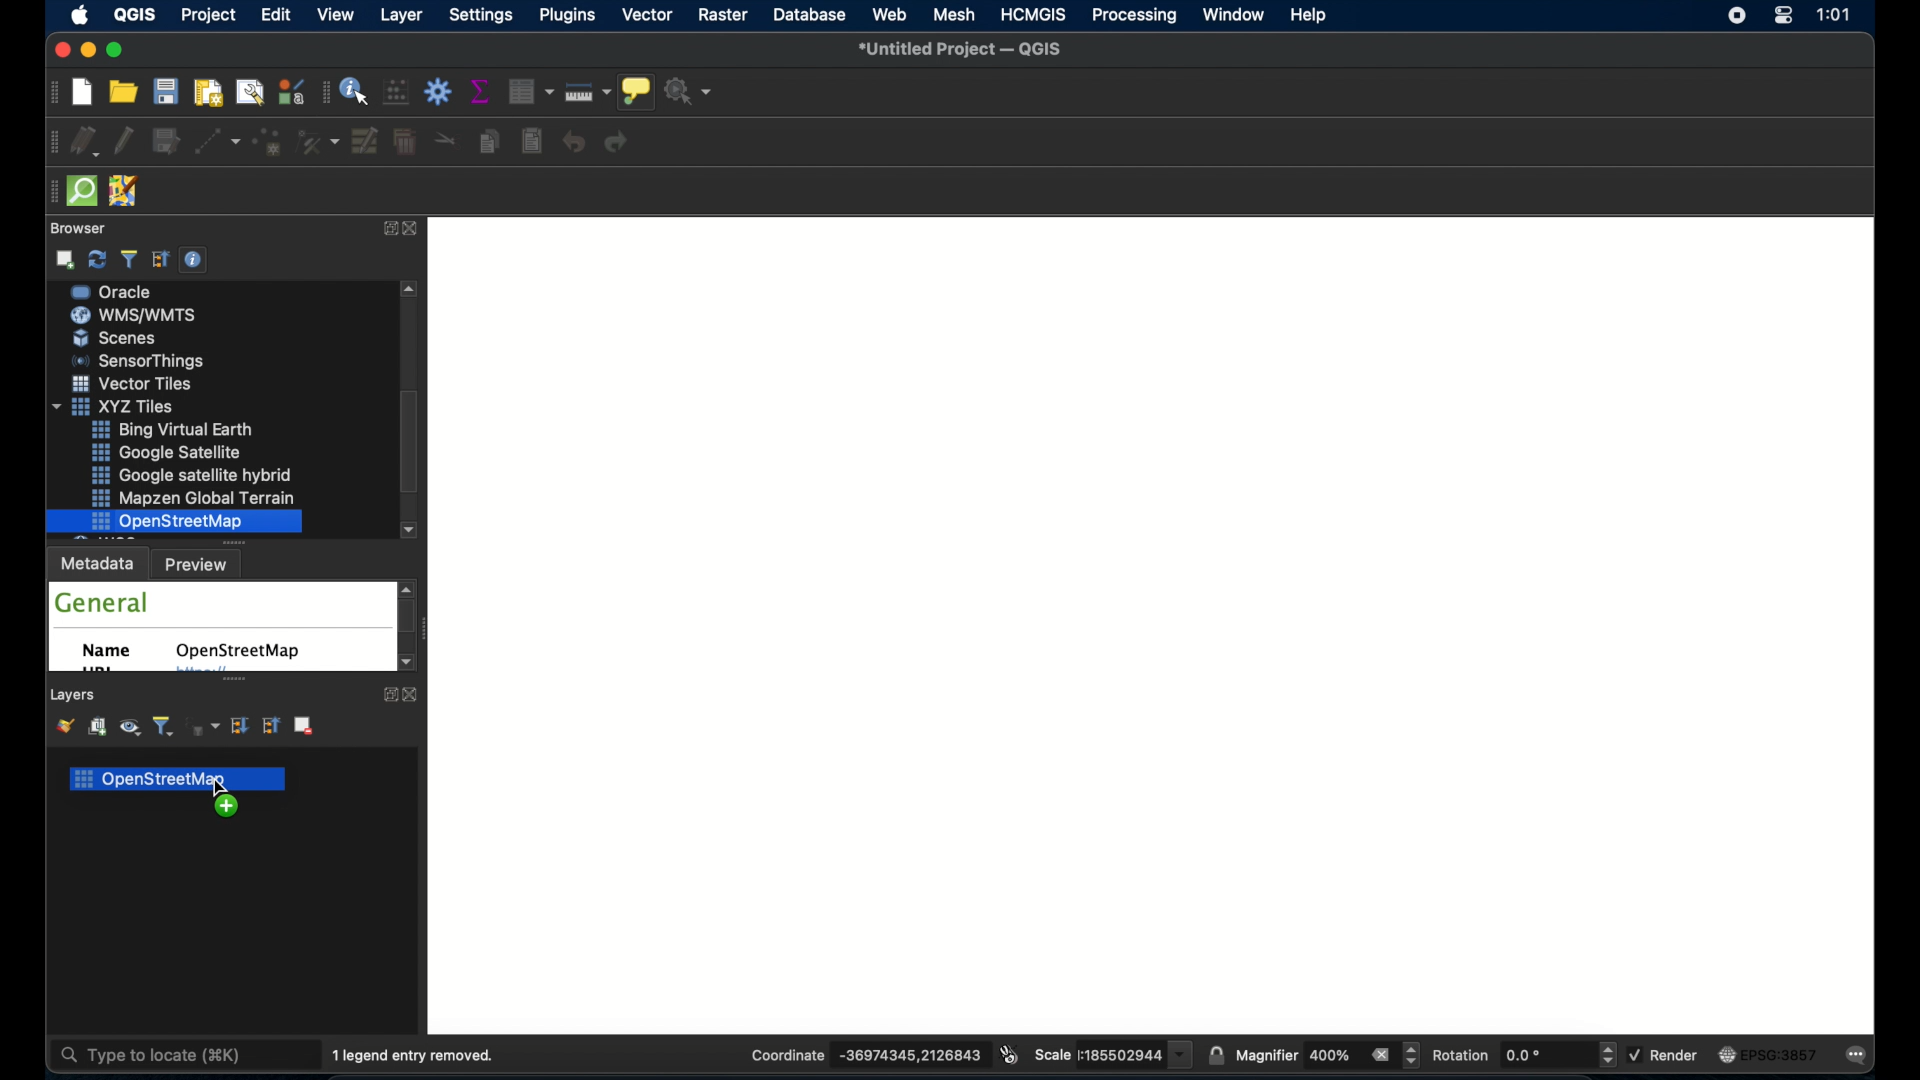 This screenshot has height=1080, width=1920. What do you see at coordinates (200, 673) in the screenshot?
I see `obscured text` at bounding box center [200, 673].